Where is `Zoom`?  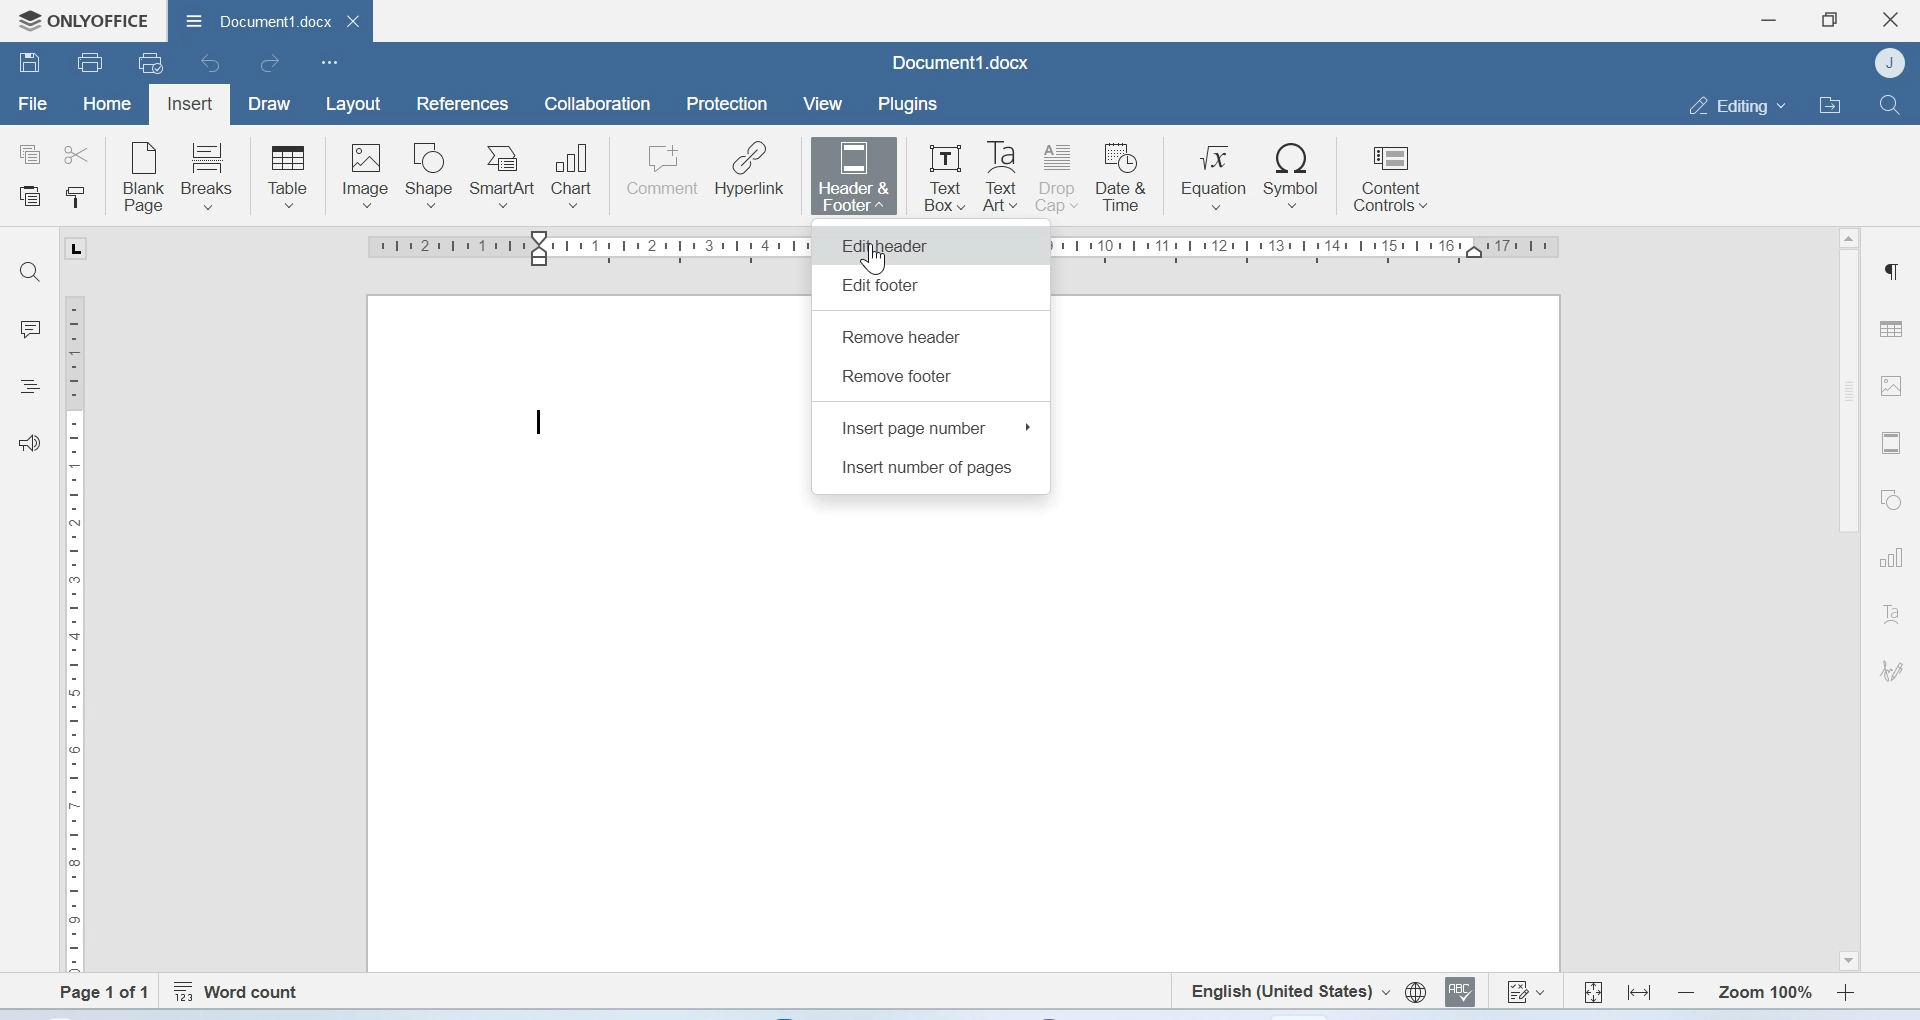
Zoom is located at coordinates (1764, 990).